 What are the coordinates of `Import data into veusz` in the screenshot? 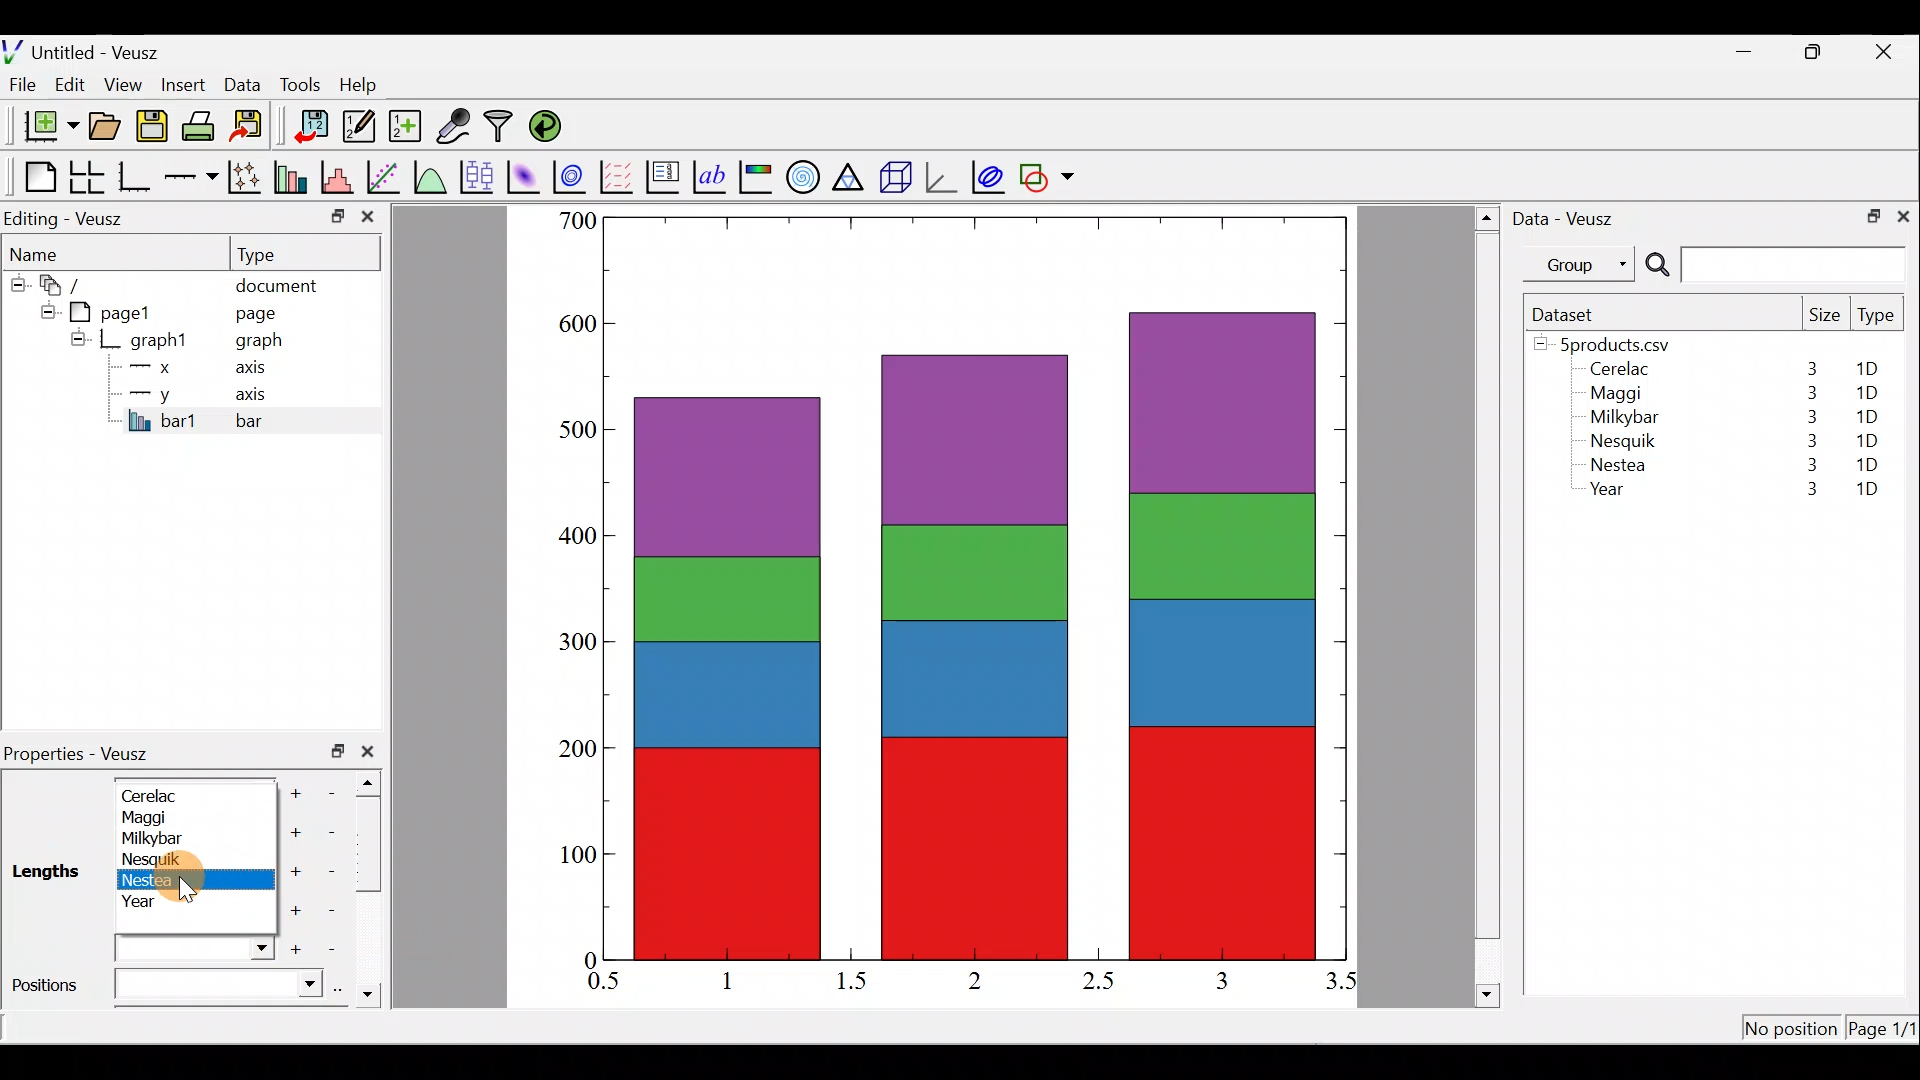 It's located at (312, 127).